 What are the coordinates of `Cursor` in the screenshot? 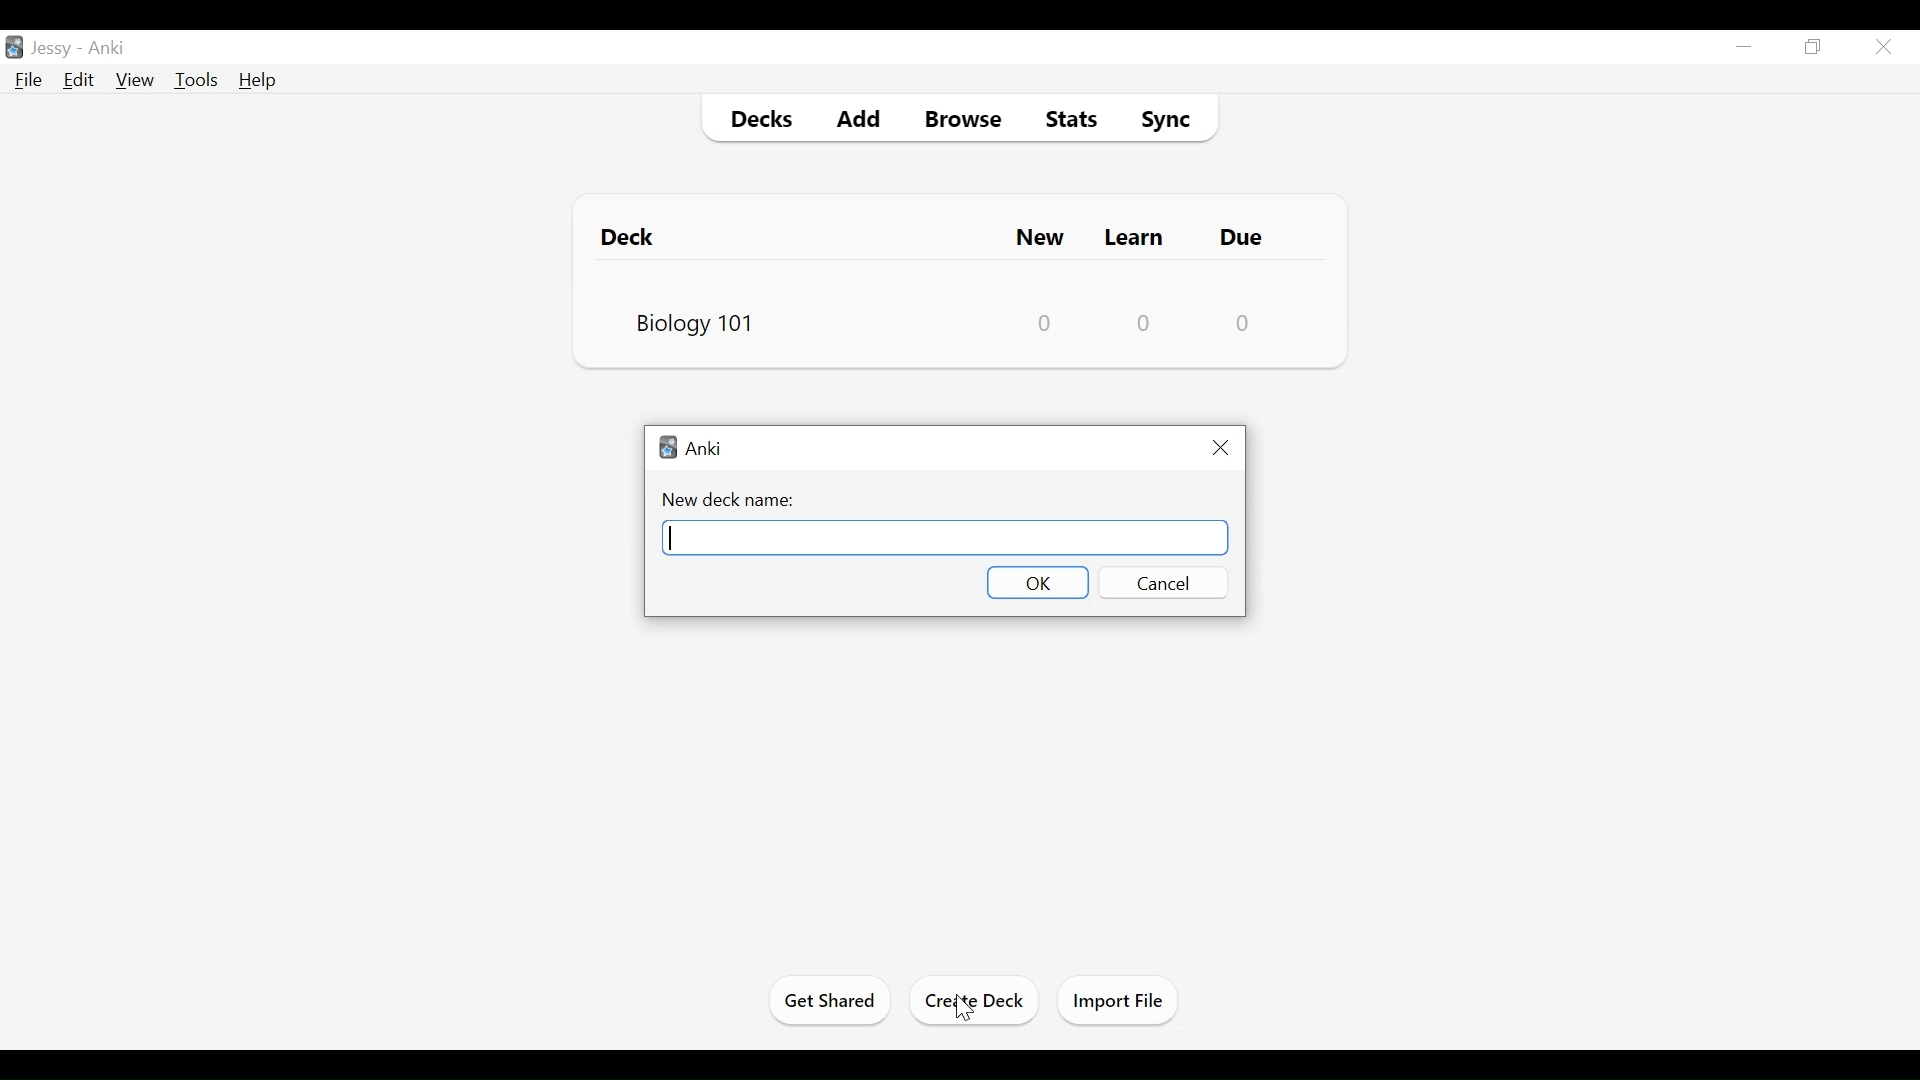 It's located at (965, 1010).